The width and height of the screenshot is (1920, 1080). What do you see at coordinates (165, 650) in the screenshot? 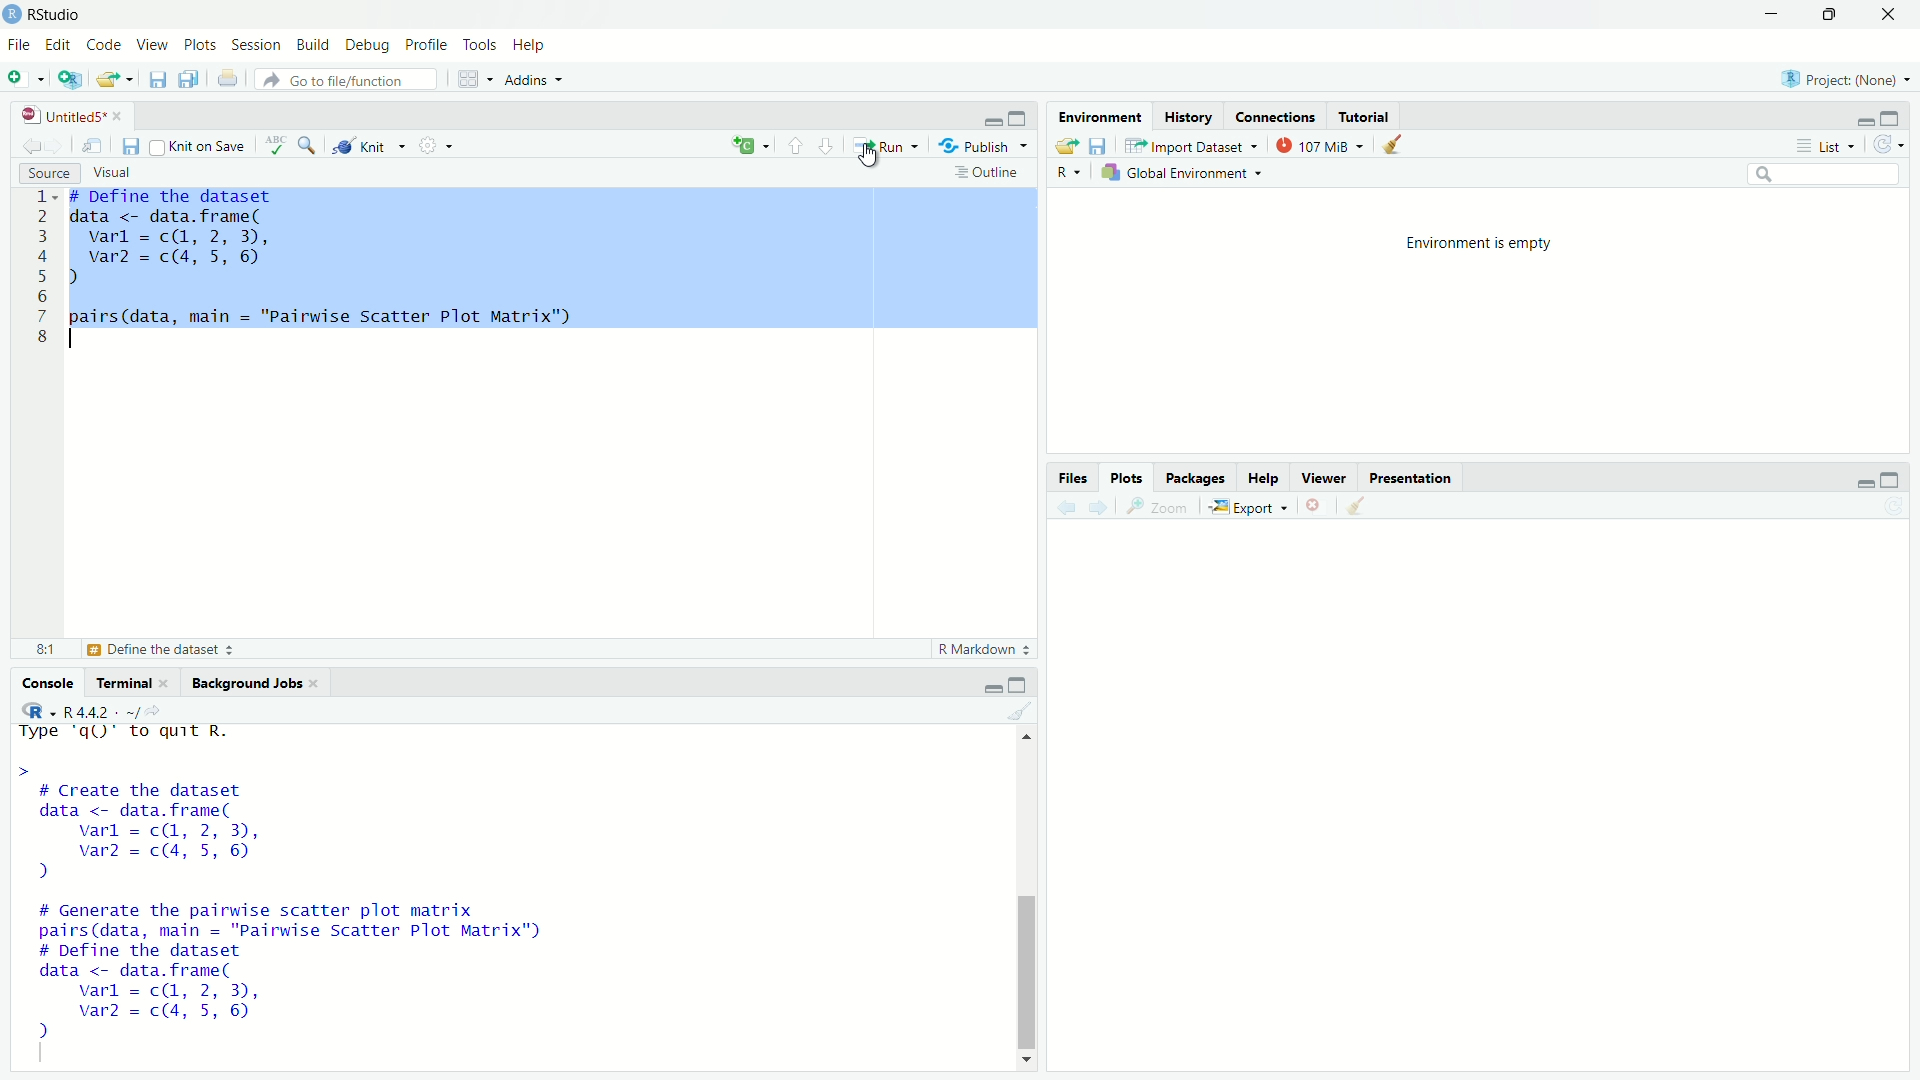
I see `# Define the dataset` at bounding box center [165, 650].